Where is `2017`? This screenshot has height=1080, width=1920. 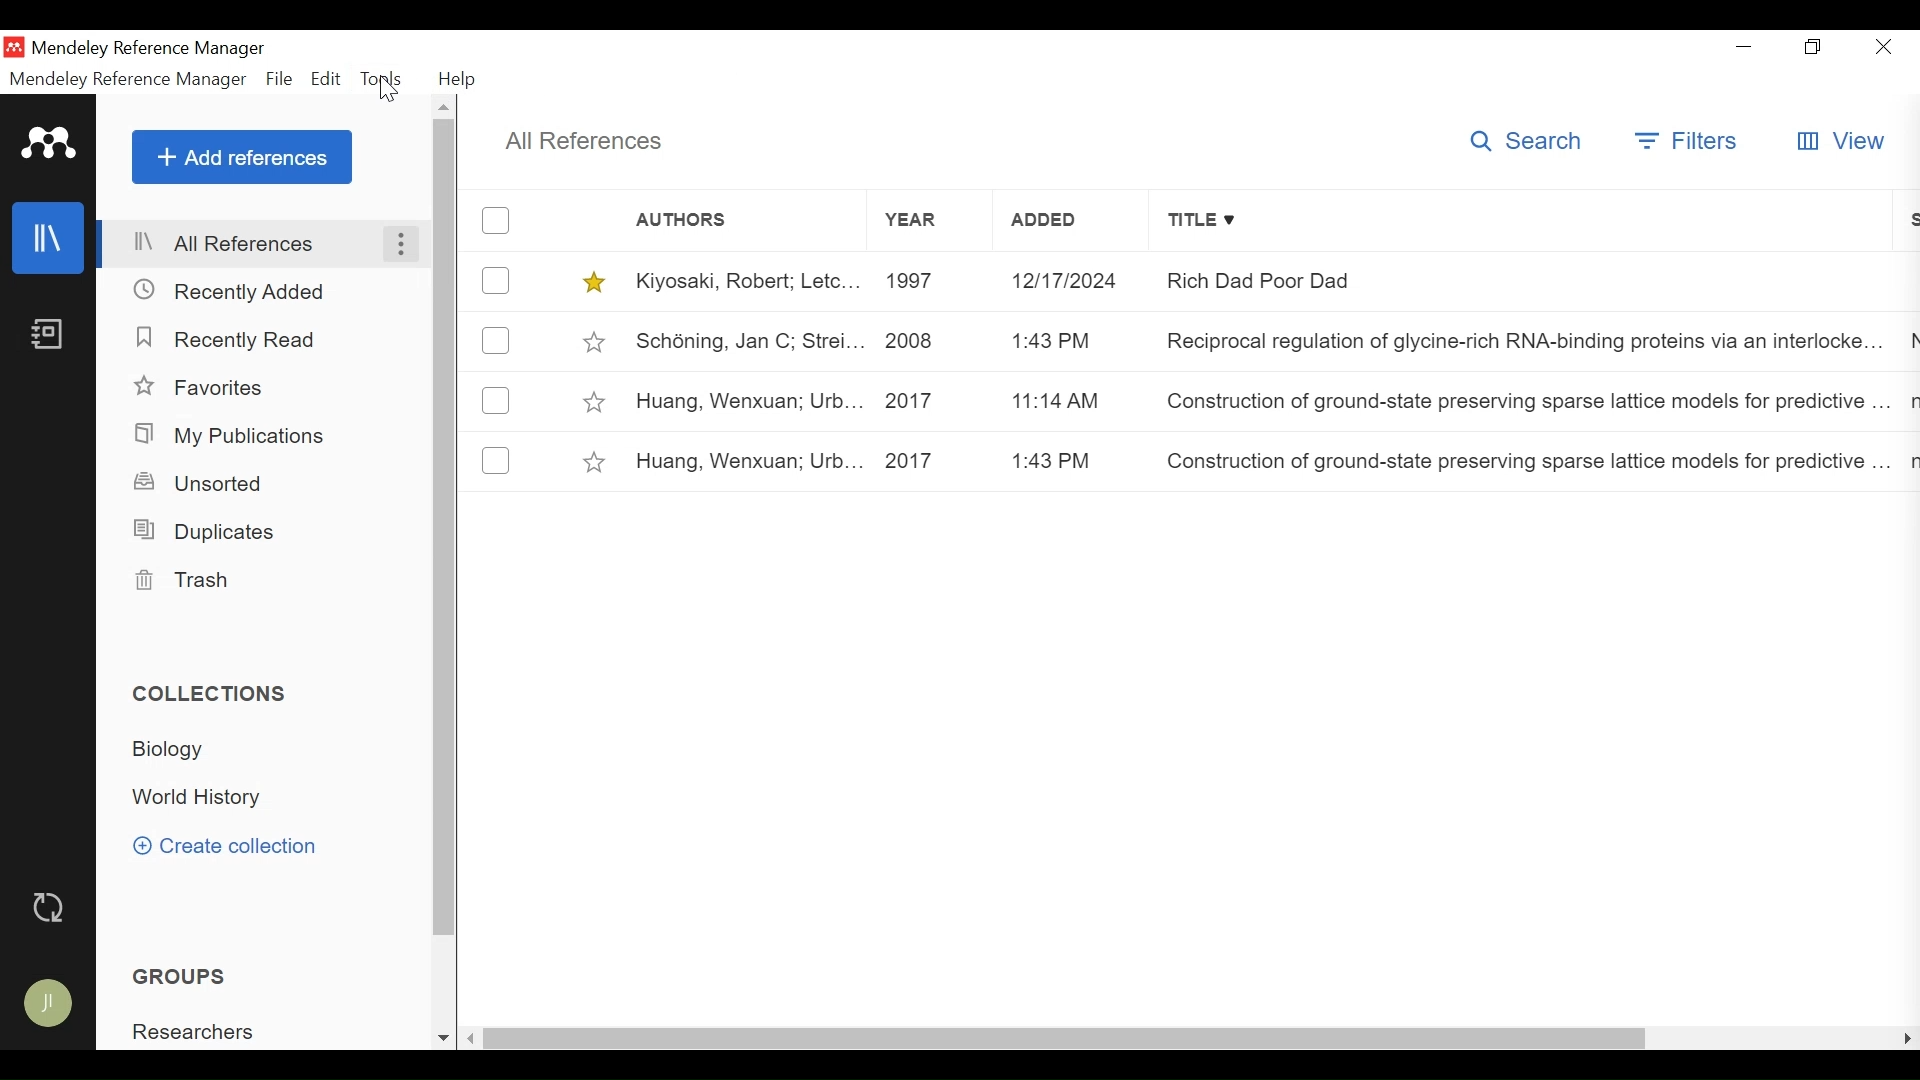
2017 is located at coordinates (933, 403).